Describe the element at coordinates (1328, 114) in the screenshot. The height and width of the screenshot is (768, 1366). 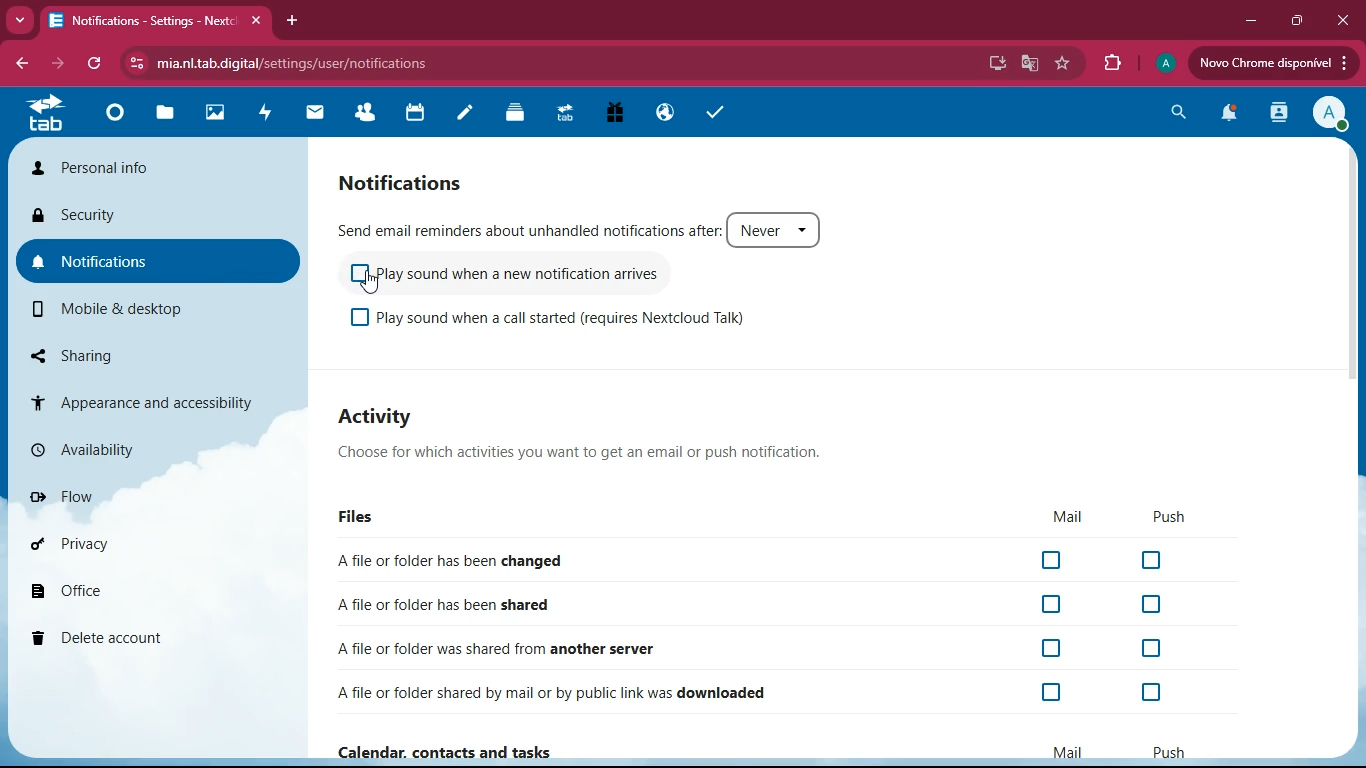
I see `profile` at that location.